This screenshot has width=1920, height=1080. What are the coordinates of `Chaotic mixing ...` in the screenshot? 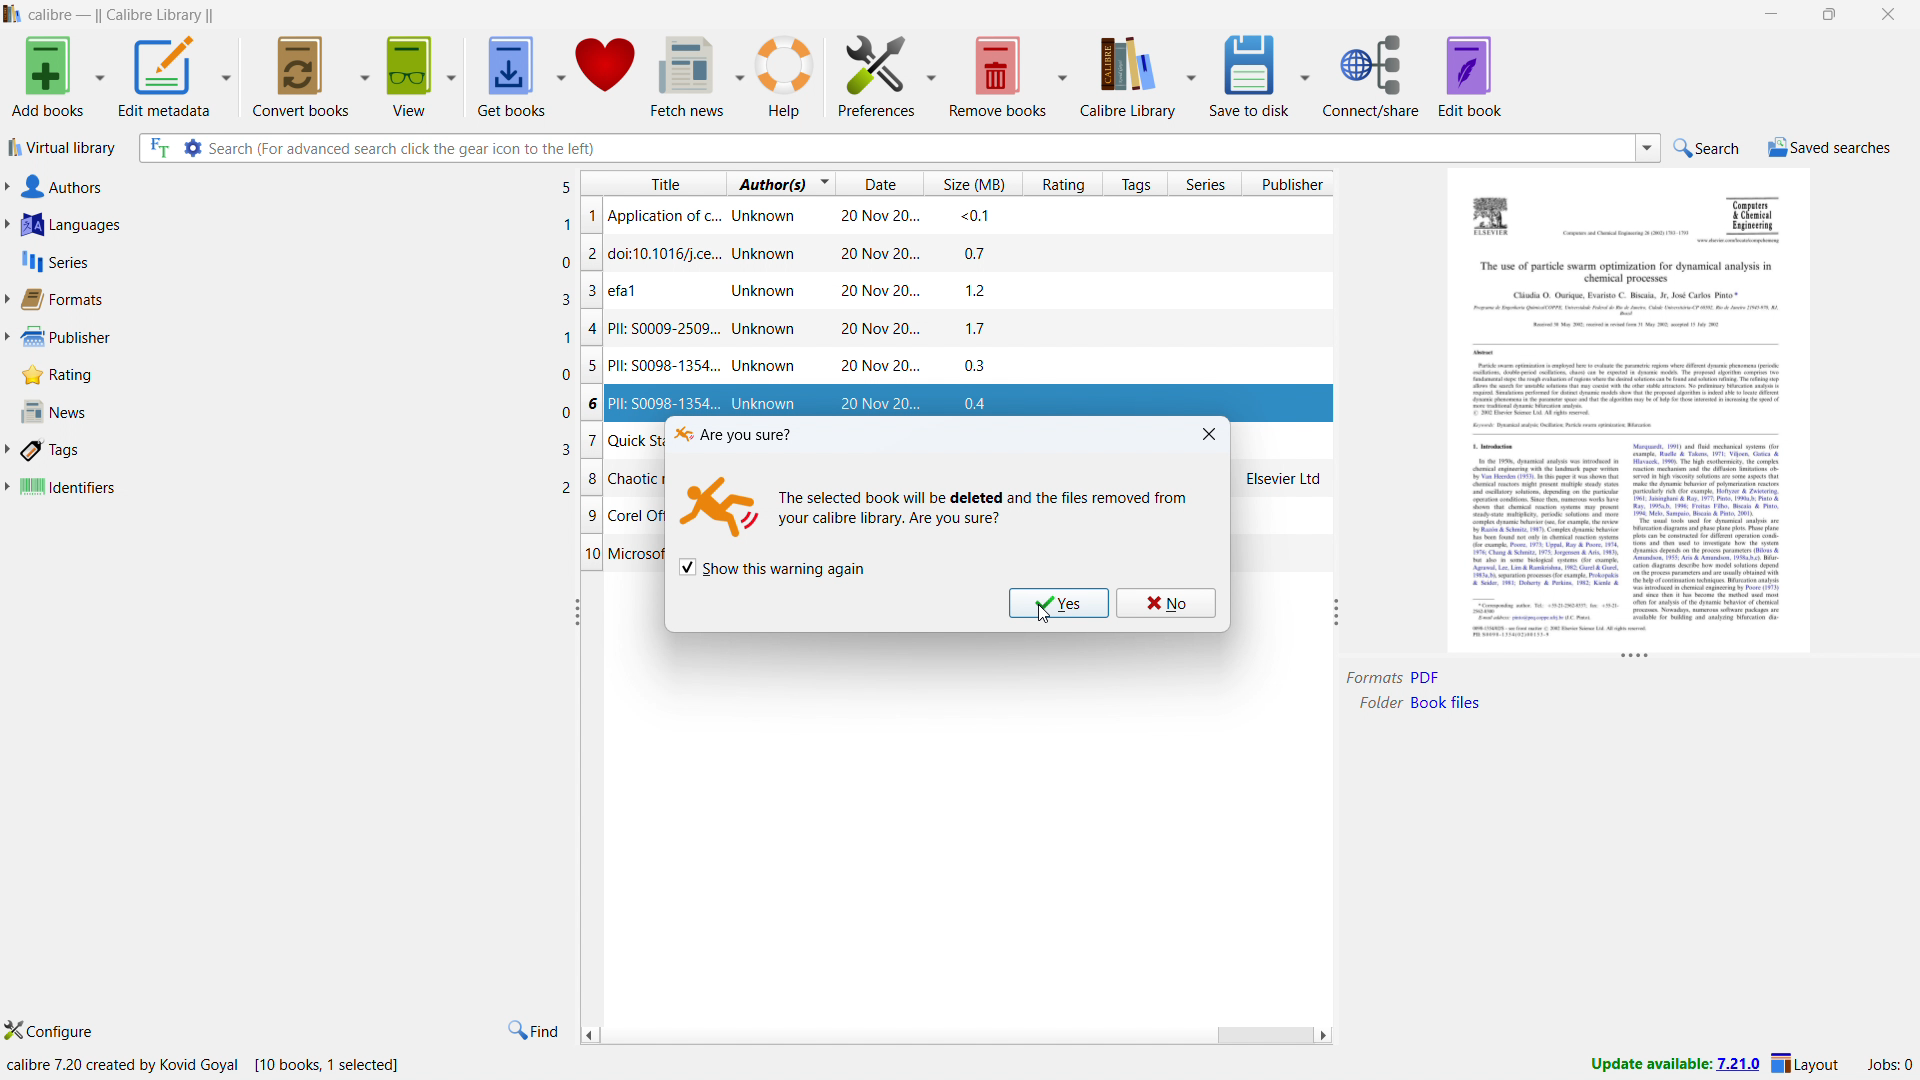 It's located at (622, 476).